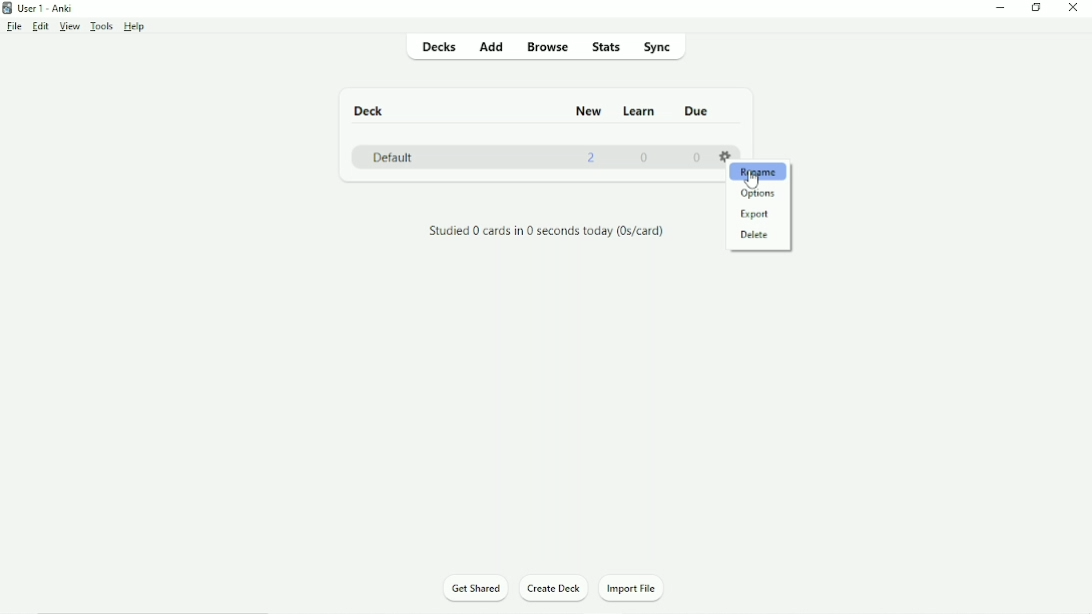  Describe the element at coordinates (101, 26) in the screenshot. I see `Tools` at that location.